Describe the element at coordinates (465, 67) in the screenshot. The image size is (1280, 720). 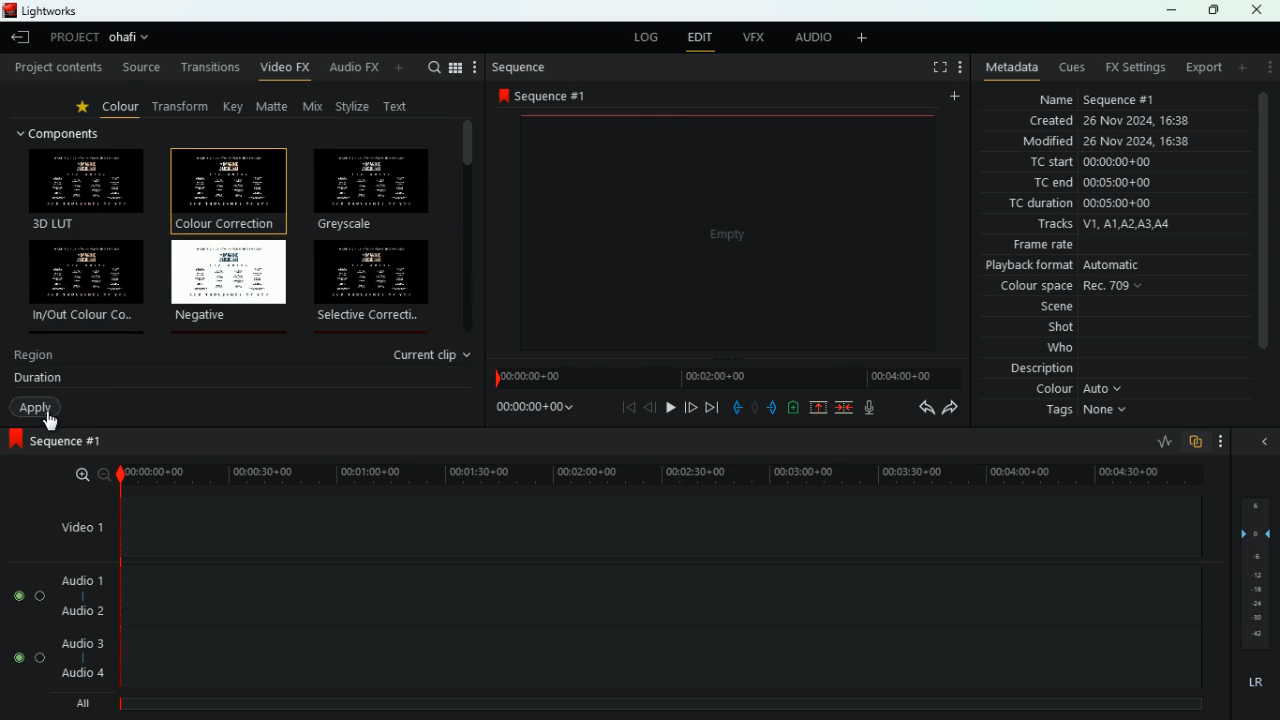
I see `menu` at that location.